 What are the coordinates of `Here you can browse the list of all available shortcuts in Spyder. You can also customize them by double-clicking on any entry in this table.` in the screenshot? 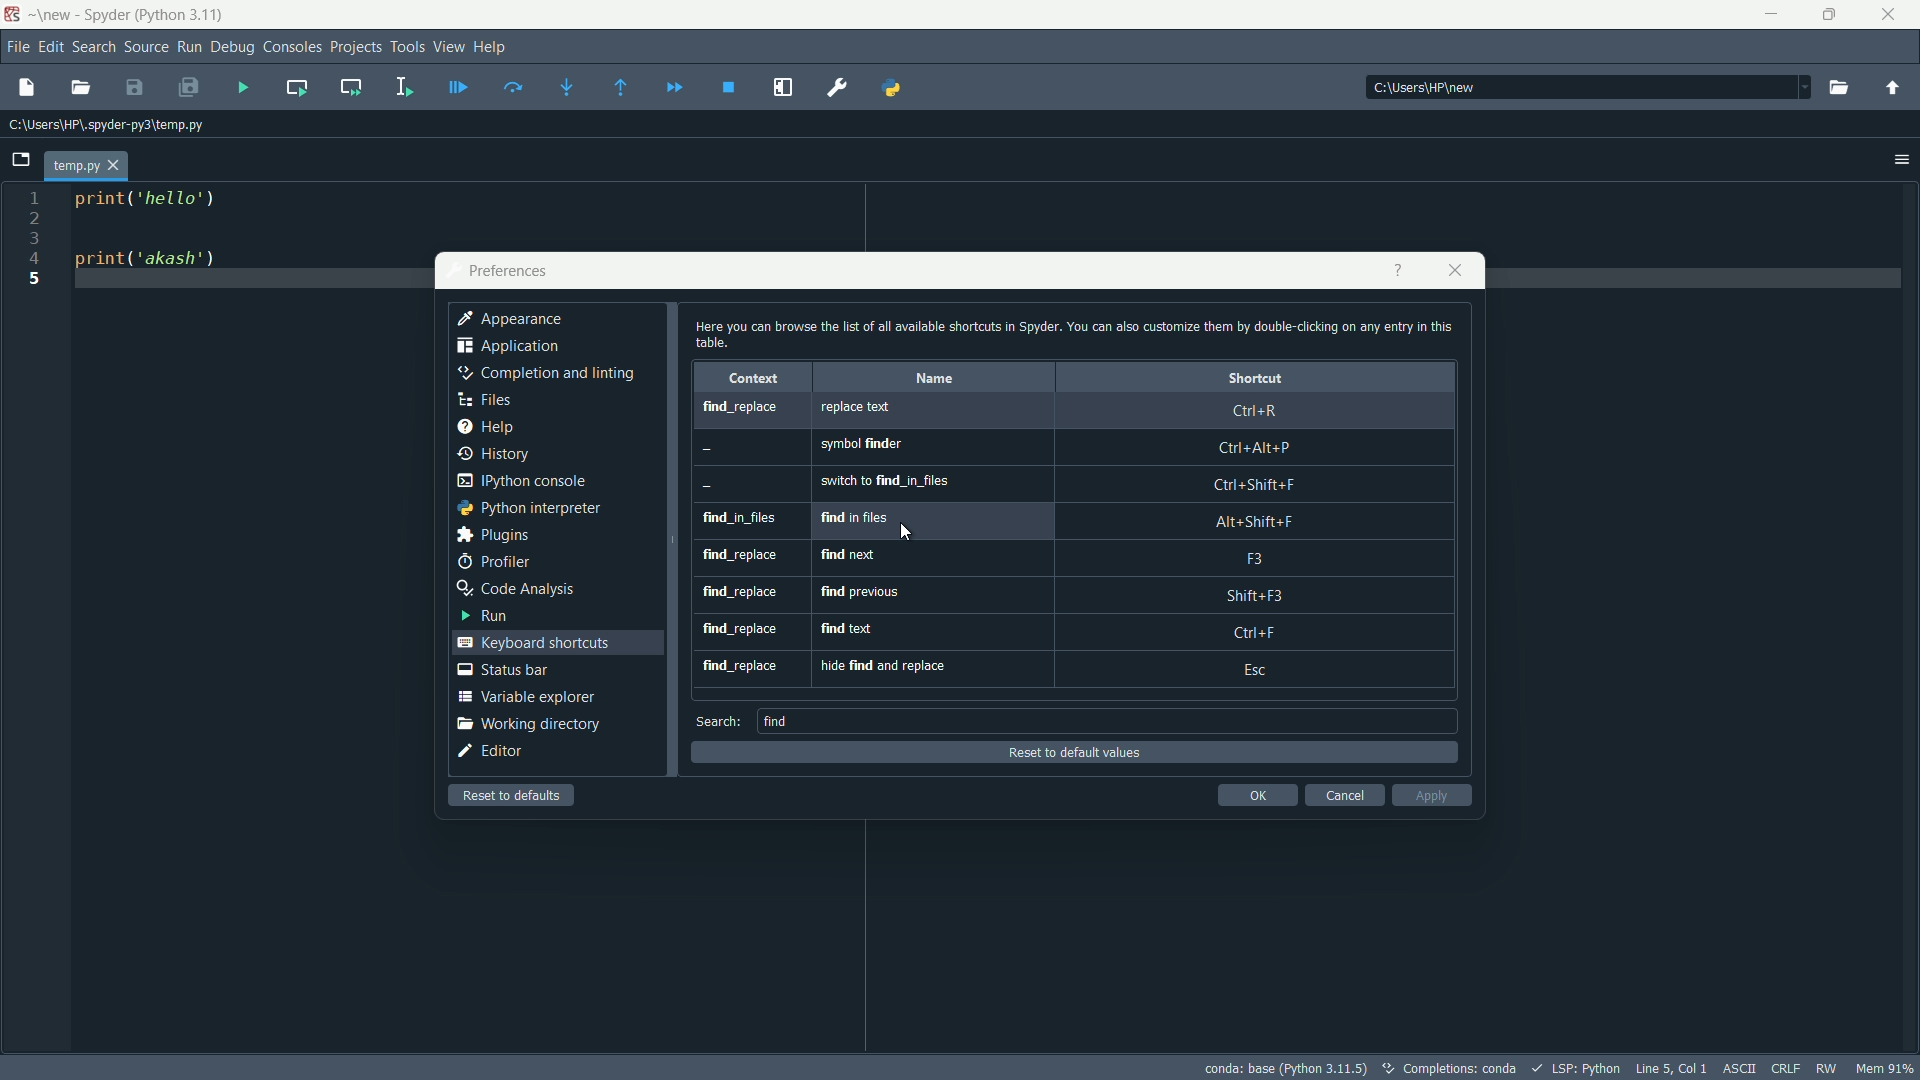 It's located at (1077, 335).